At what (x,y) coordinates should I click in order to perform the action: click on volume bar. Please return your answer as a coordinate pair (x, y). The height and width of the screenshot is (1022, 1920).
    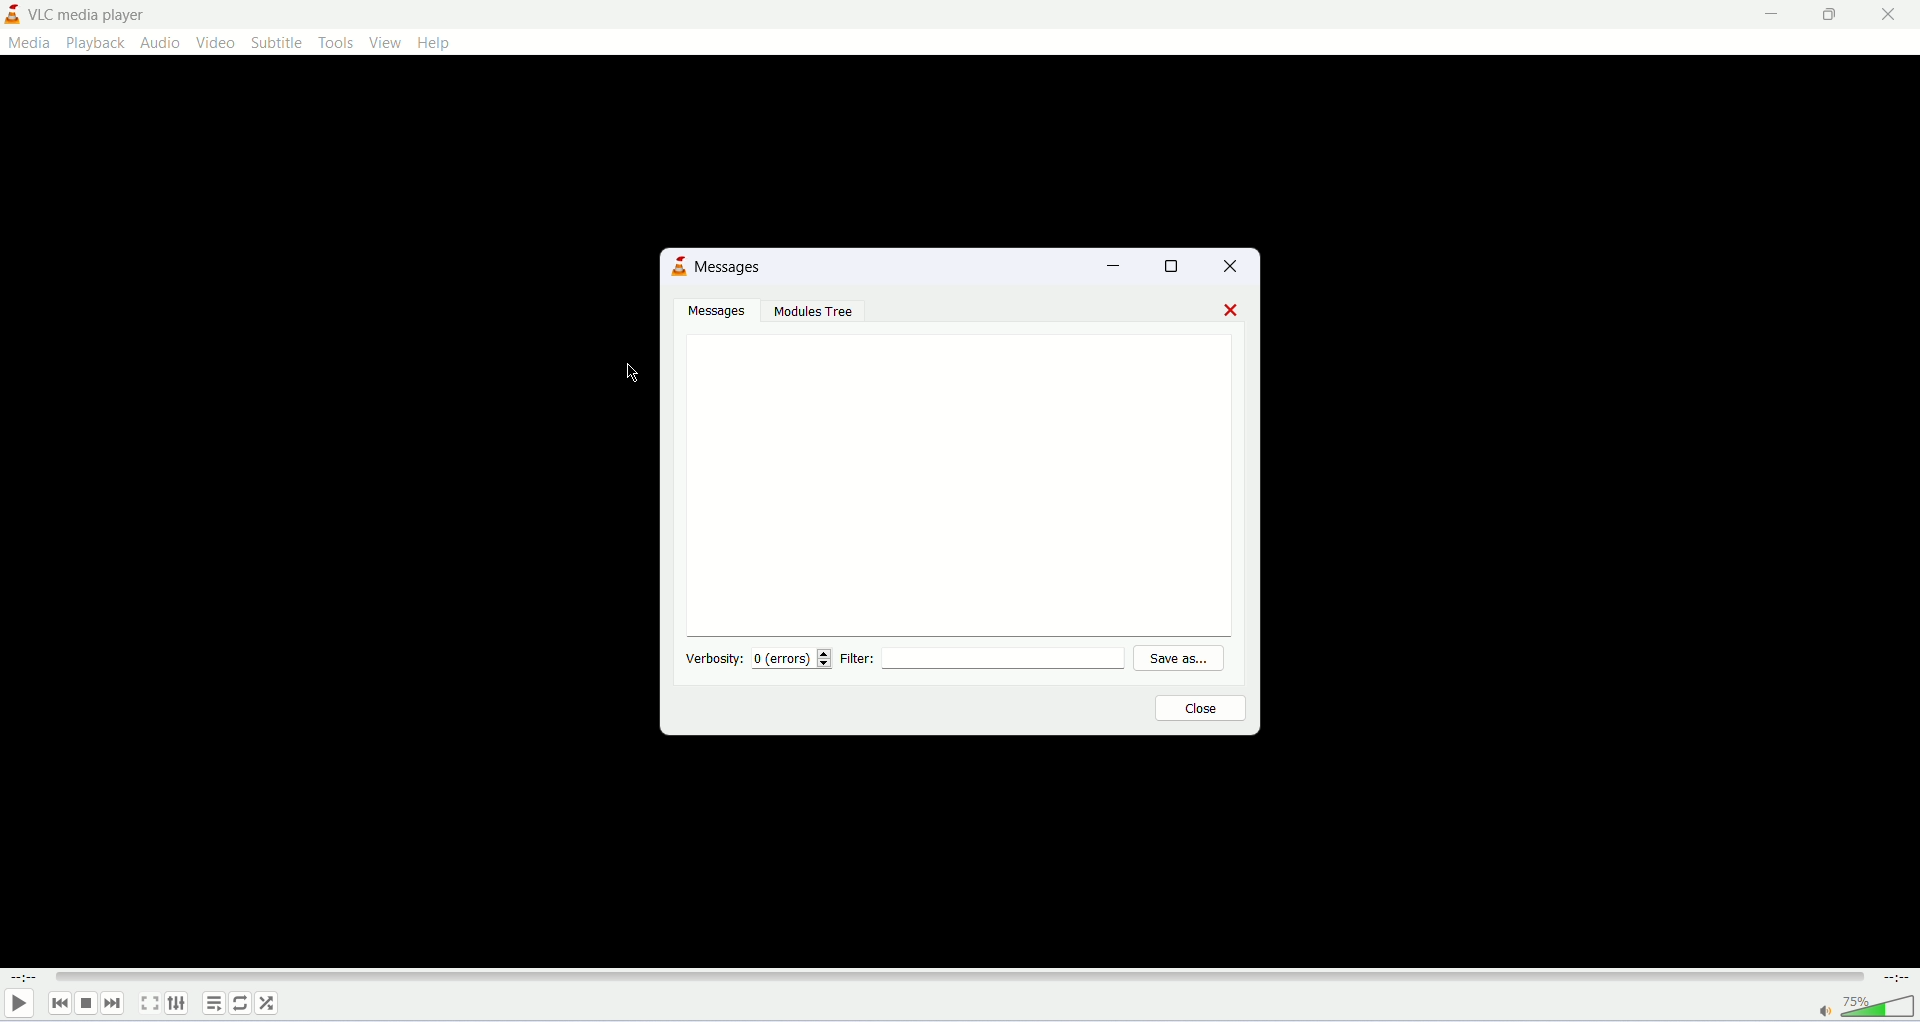
    Looking at the image, I should click on (1868, 1010).